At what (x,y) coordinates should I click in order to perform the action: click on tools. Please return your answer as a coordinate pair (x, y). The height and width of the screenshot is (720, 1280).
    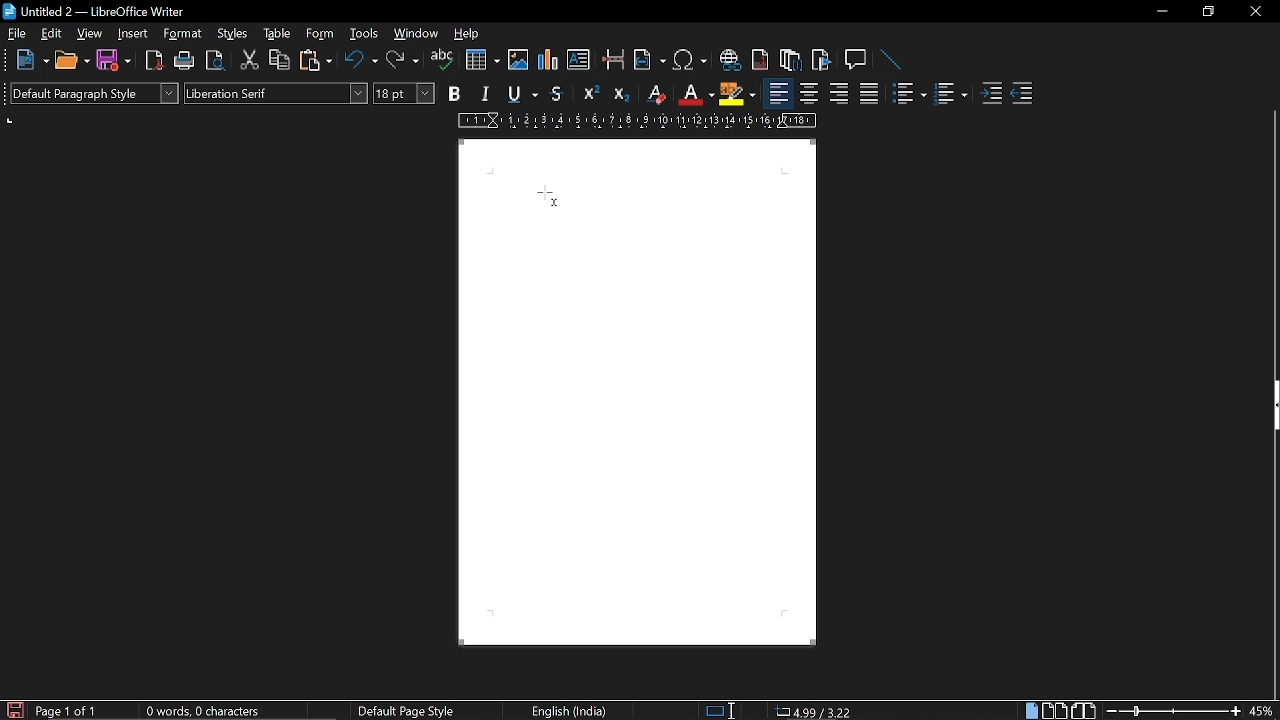
    Looking at the image, I should click on (362, 35).